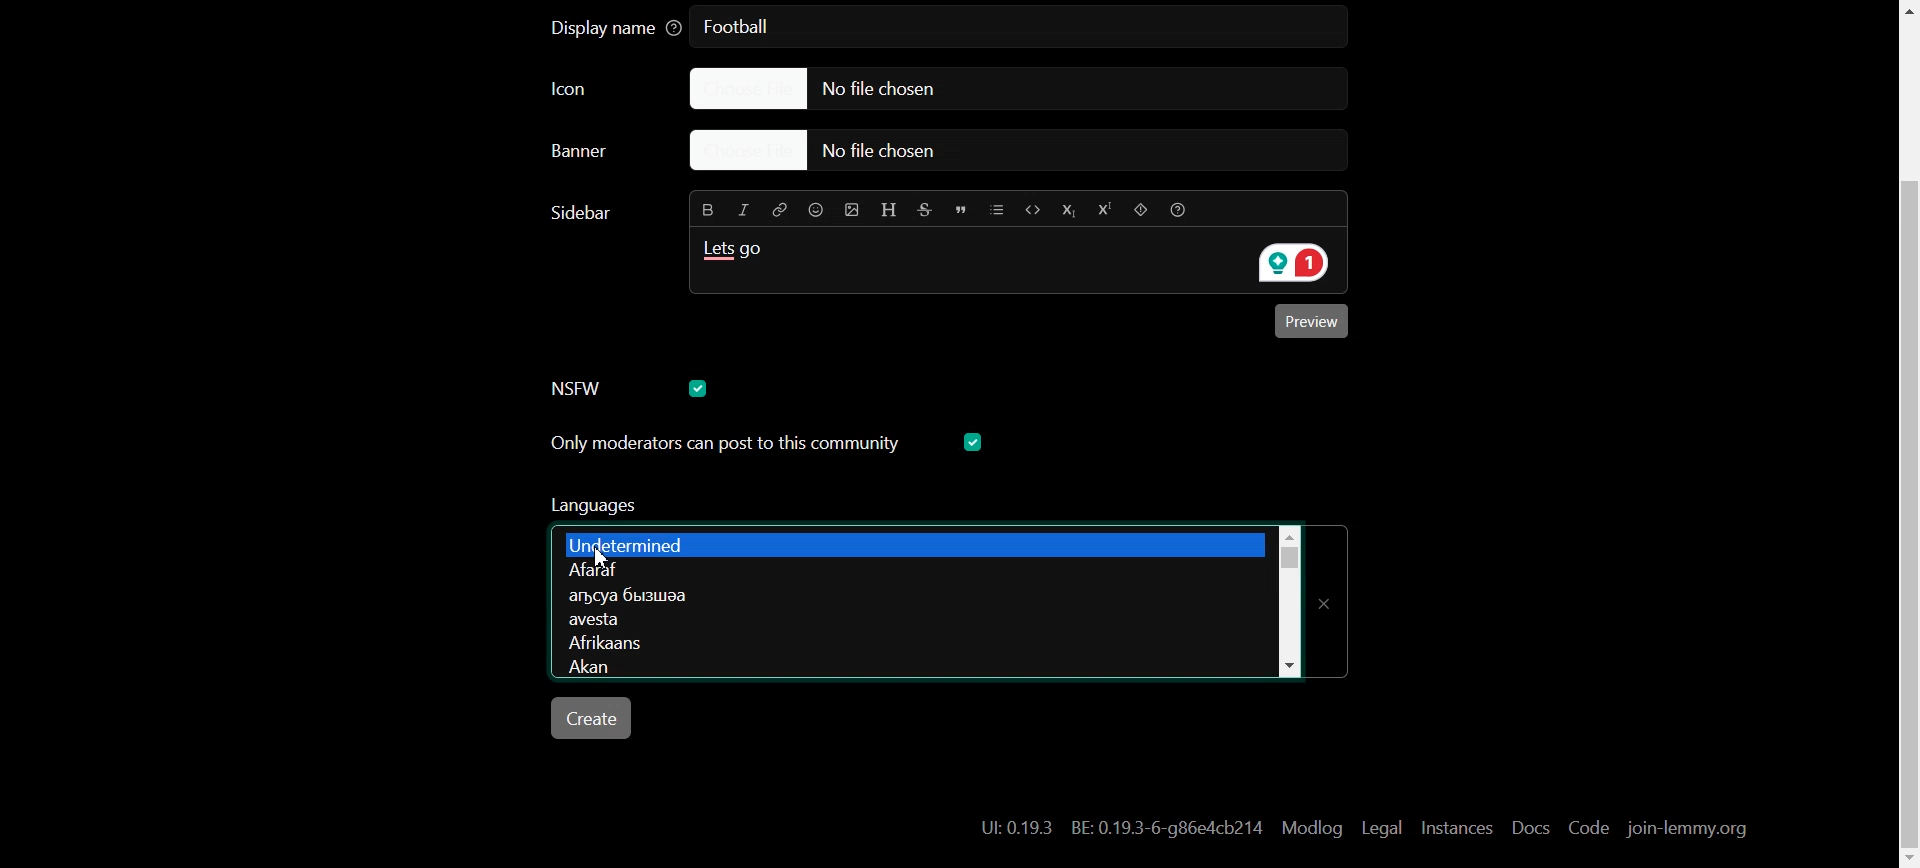 The image size is (1920, 868). What do you see at coordinates (1067, 209) in the screenshot?
I see `Subscript` at bounding box center [1067, 209].